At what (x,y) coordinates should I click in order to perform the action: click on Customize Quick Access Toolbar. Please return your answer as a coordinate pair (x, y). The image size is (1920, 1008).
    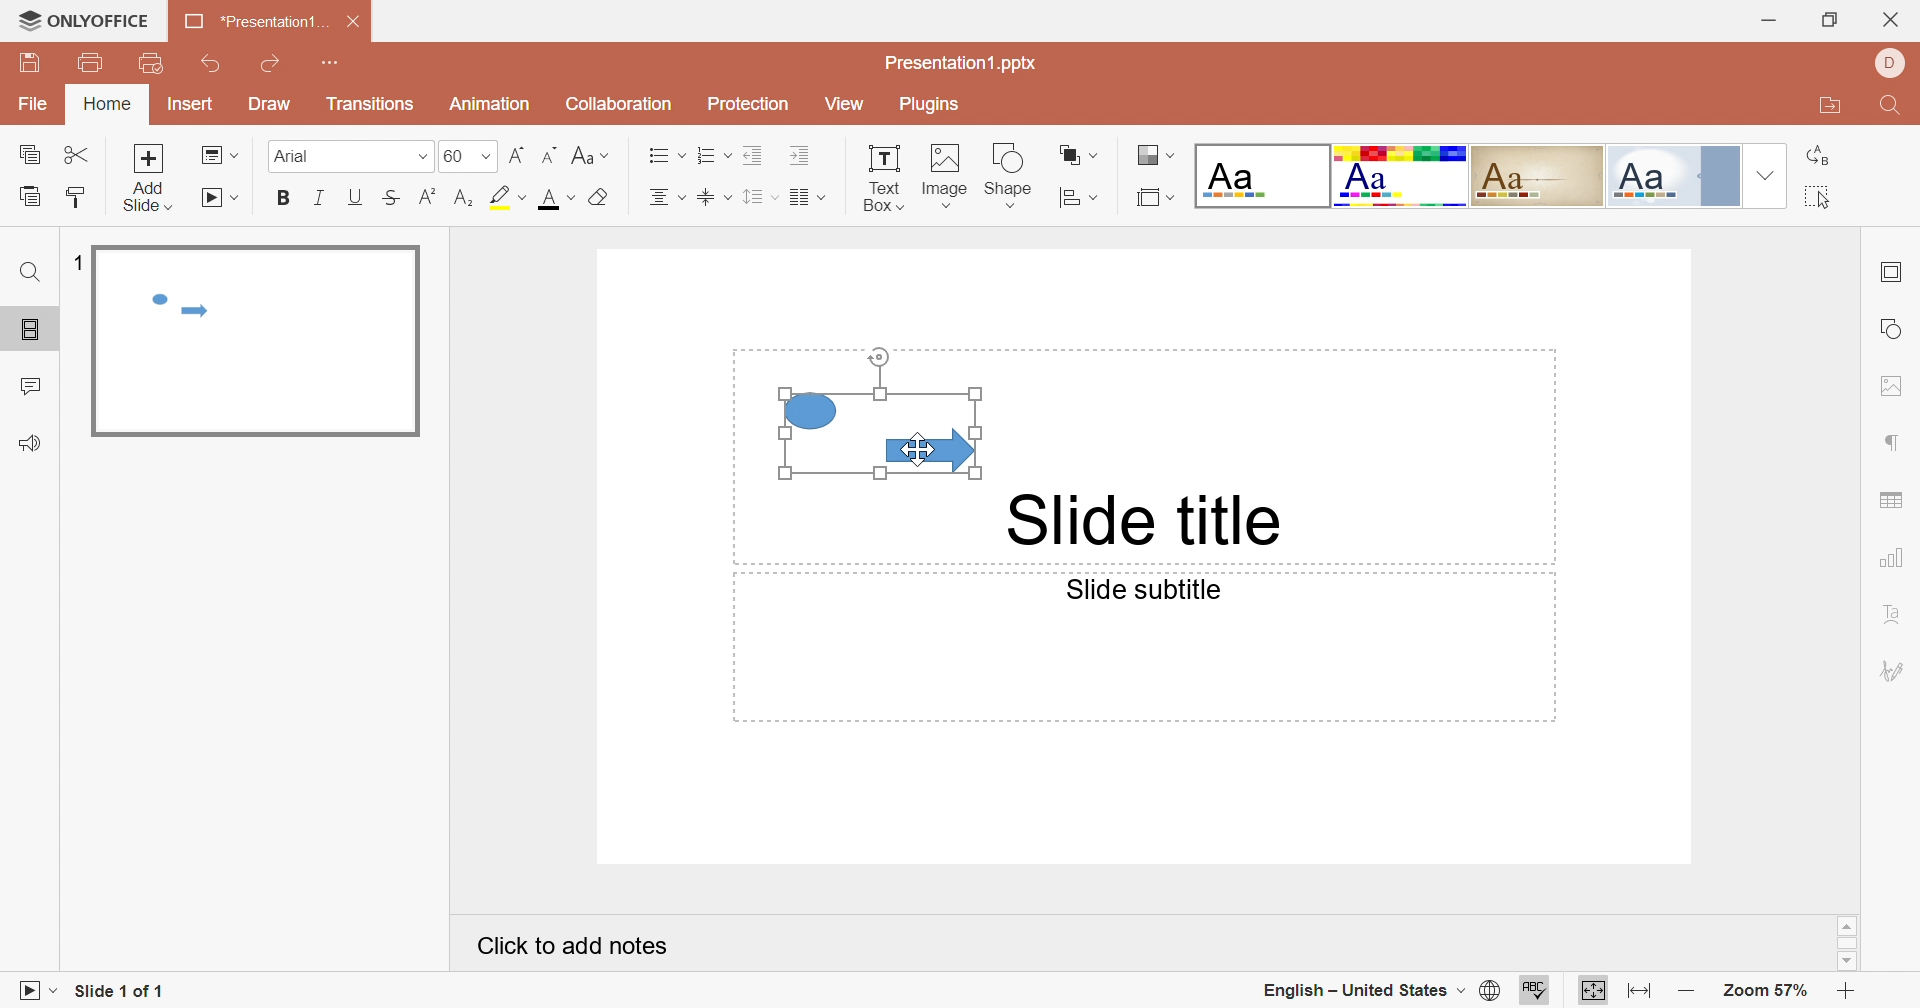
    Looking at the image, I should click on (331, 63).